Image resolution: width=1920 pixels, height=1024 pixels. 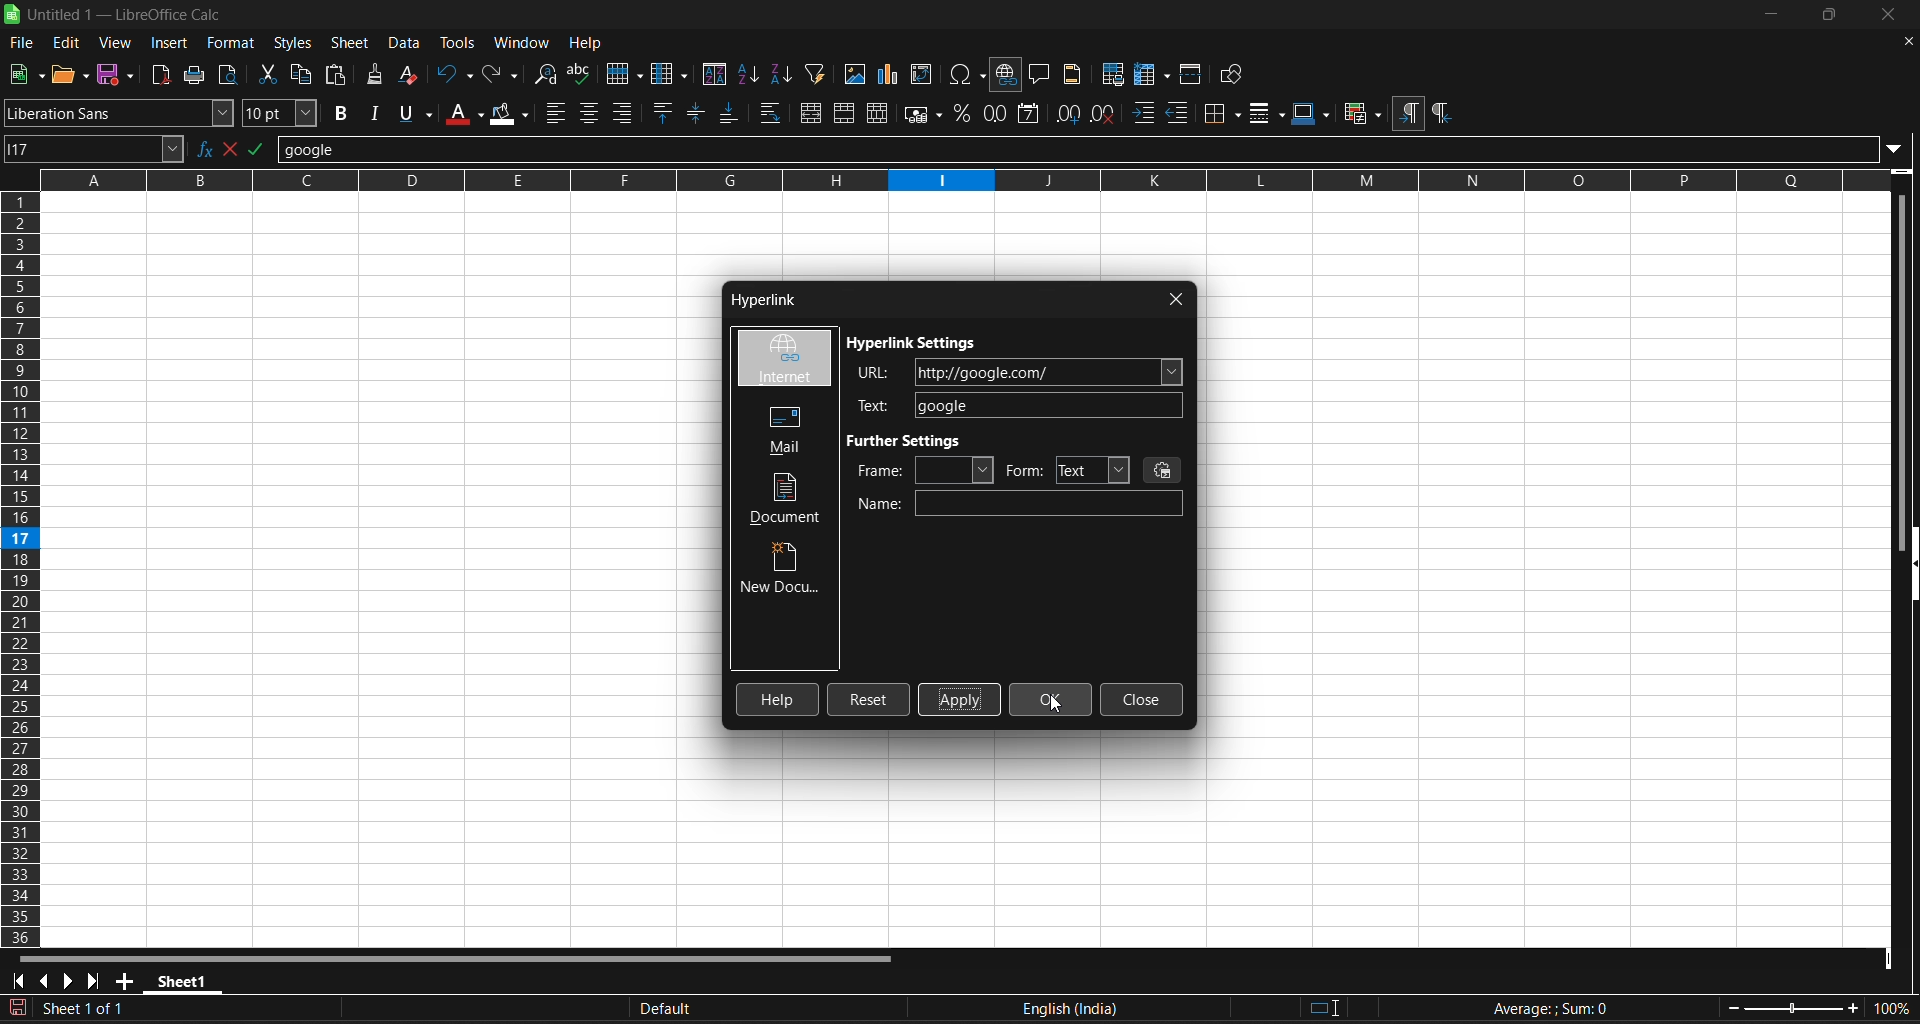 I want to click on export directly as pdf, so click(x=163, y=74).